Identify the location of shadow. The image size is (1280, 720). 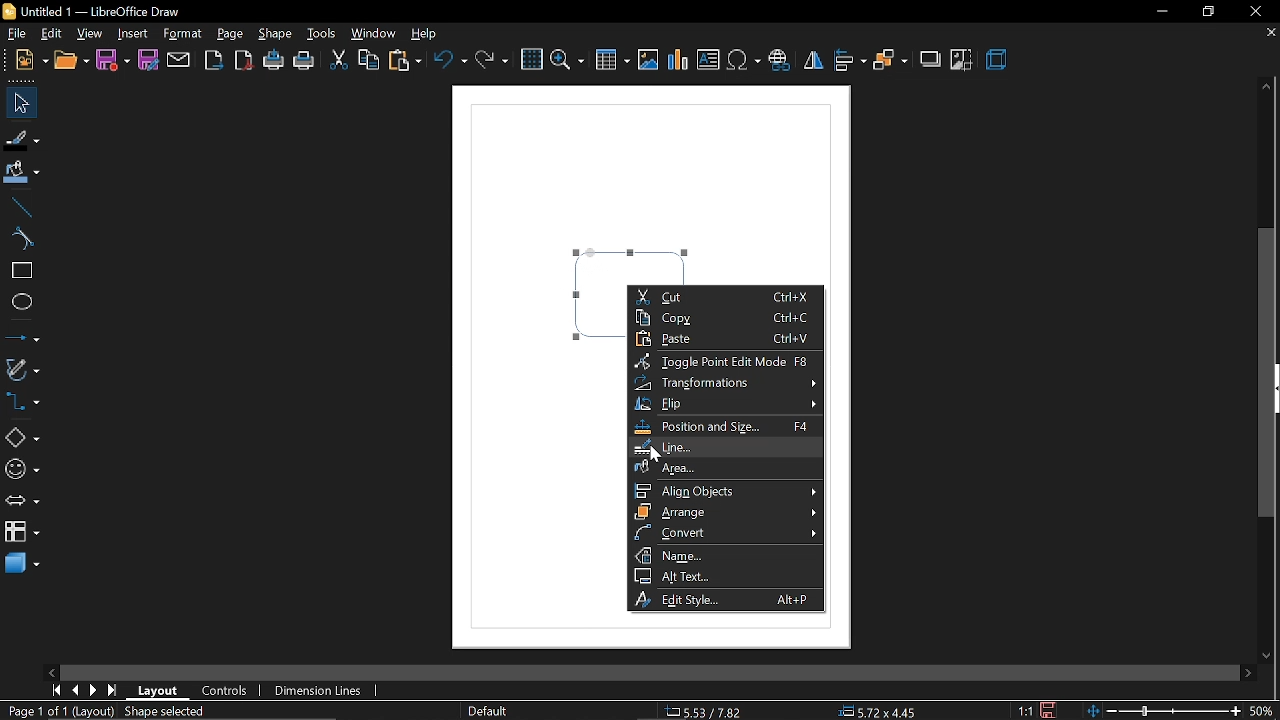
(928, 60).